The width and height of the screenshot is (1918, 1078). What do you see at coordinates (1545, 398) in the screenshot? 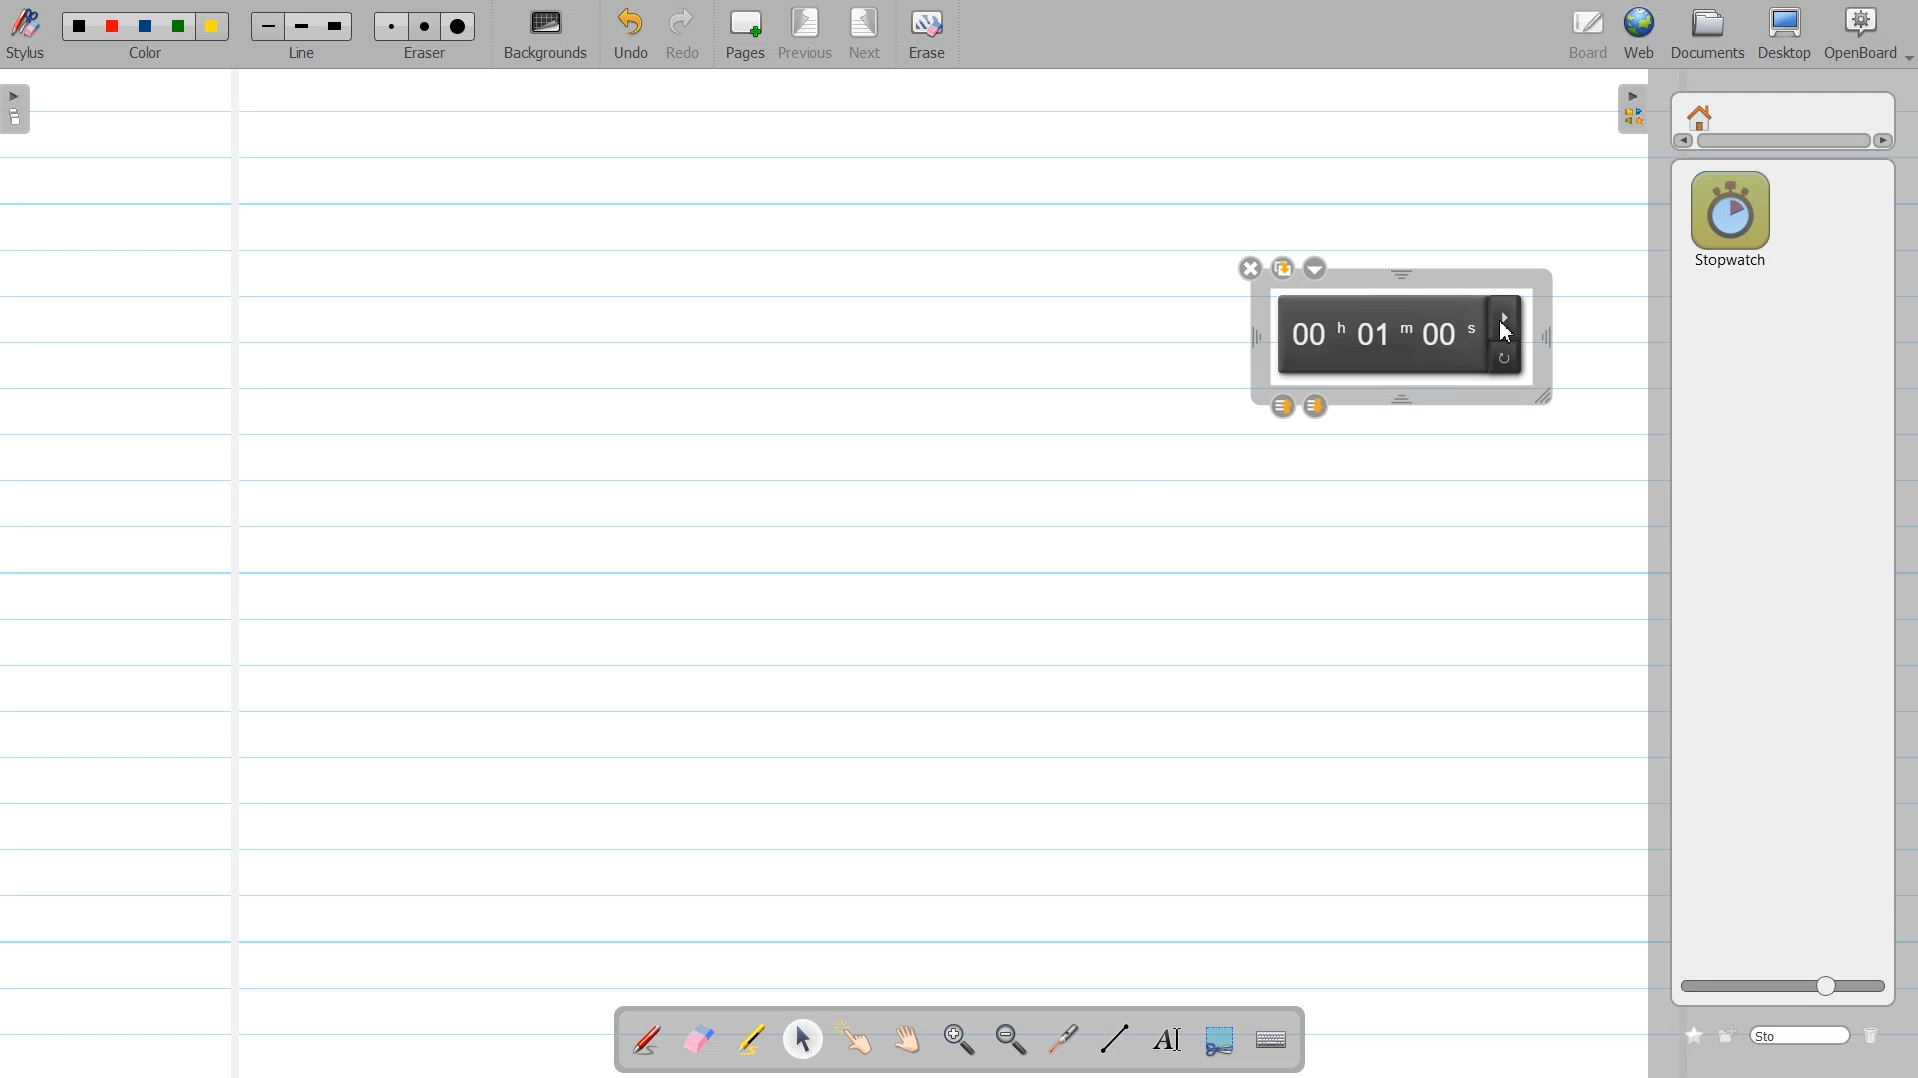
I see `Time window Size adjustment` at bounding box center [1545, 398].